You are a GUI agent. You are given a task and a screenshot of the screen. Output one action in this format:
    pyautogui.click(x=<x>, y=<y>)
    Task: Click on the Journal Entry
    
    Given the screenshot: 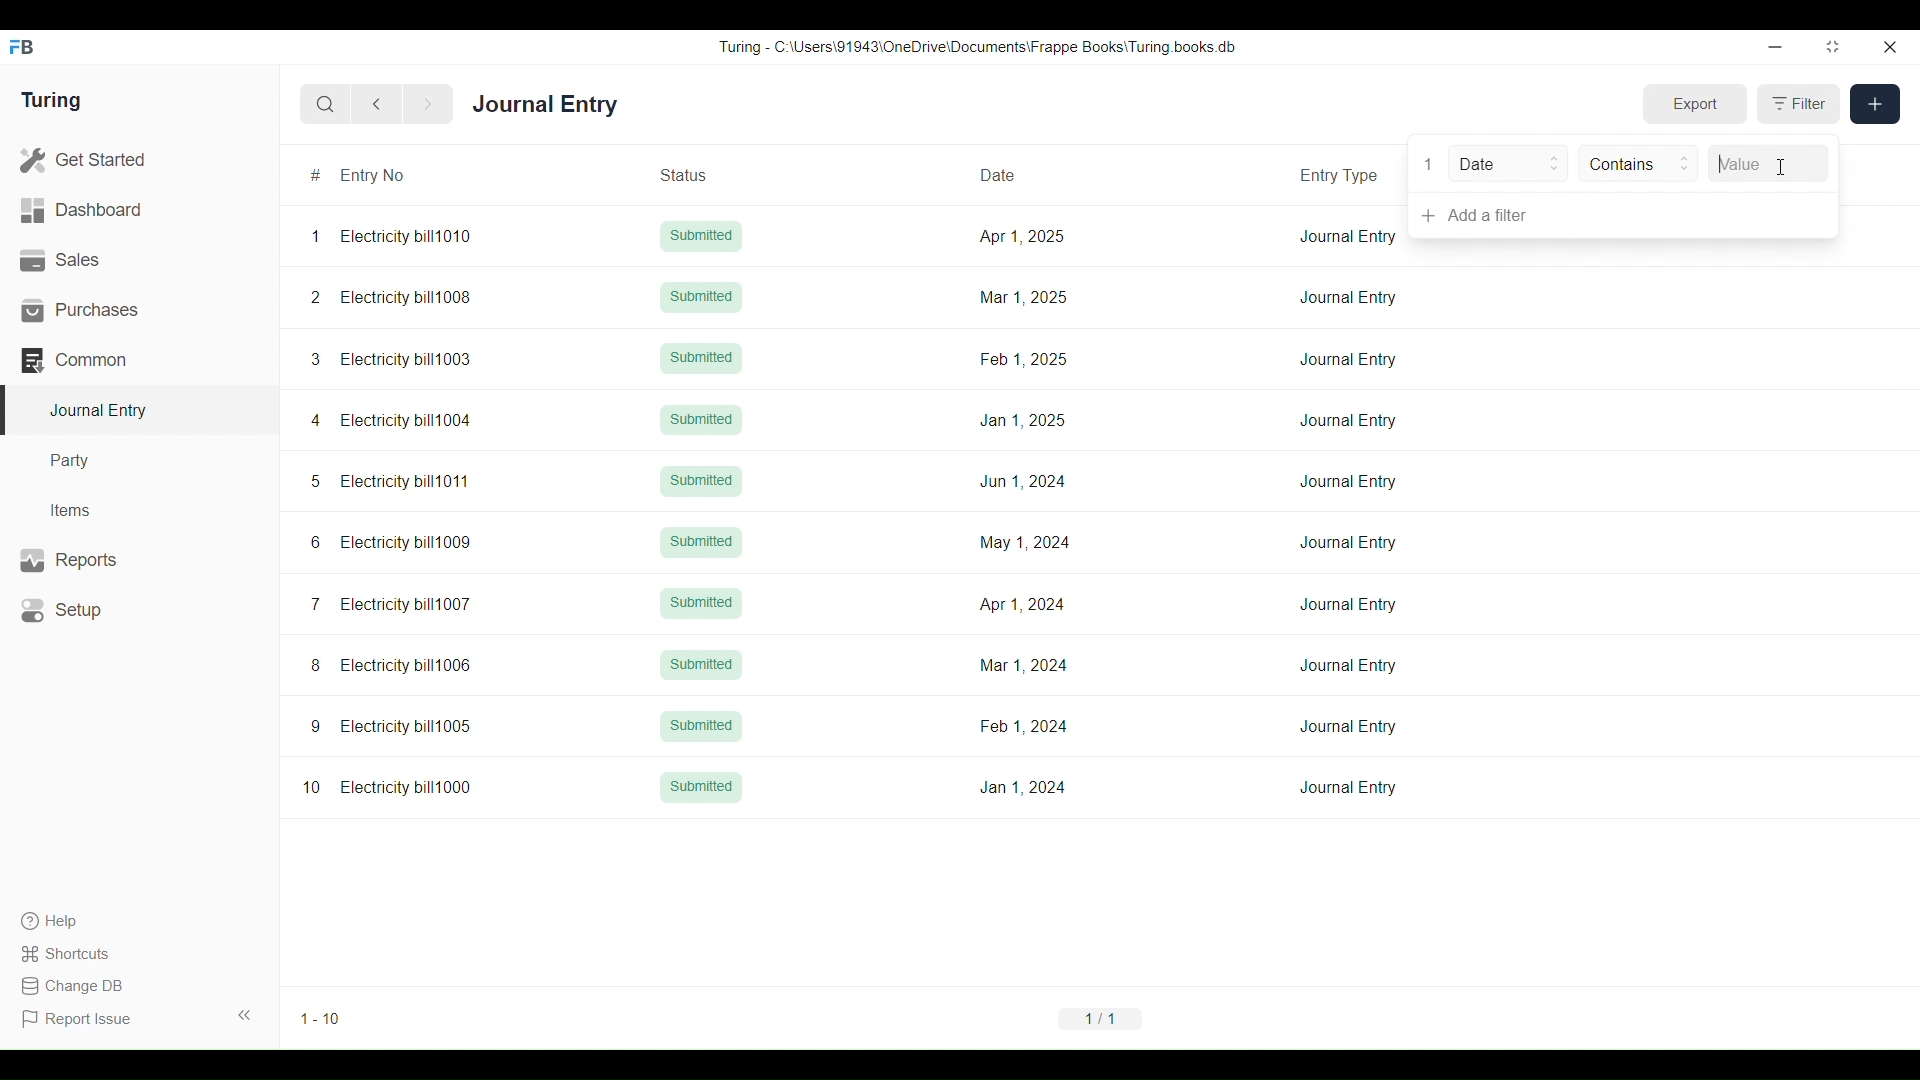 What is the action you would take?
    pyautogui.click(x=1348, y=298)
    